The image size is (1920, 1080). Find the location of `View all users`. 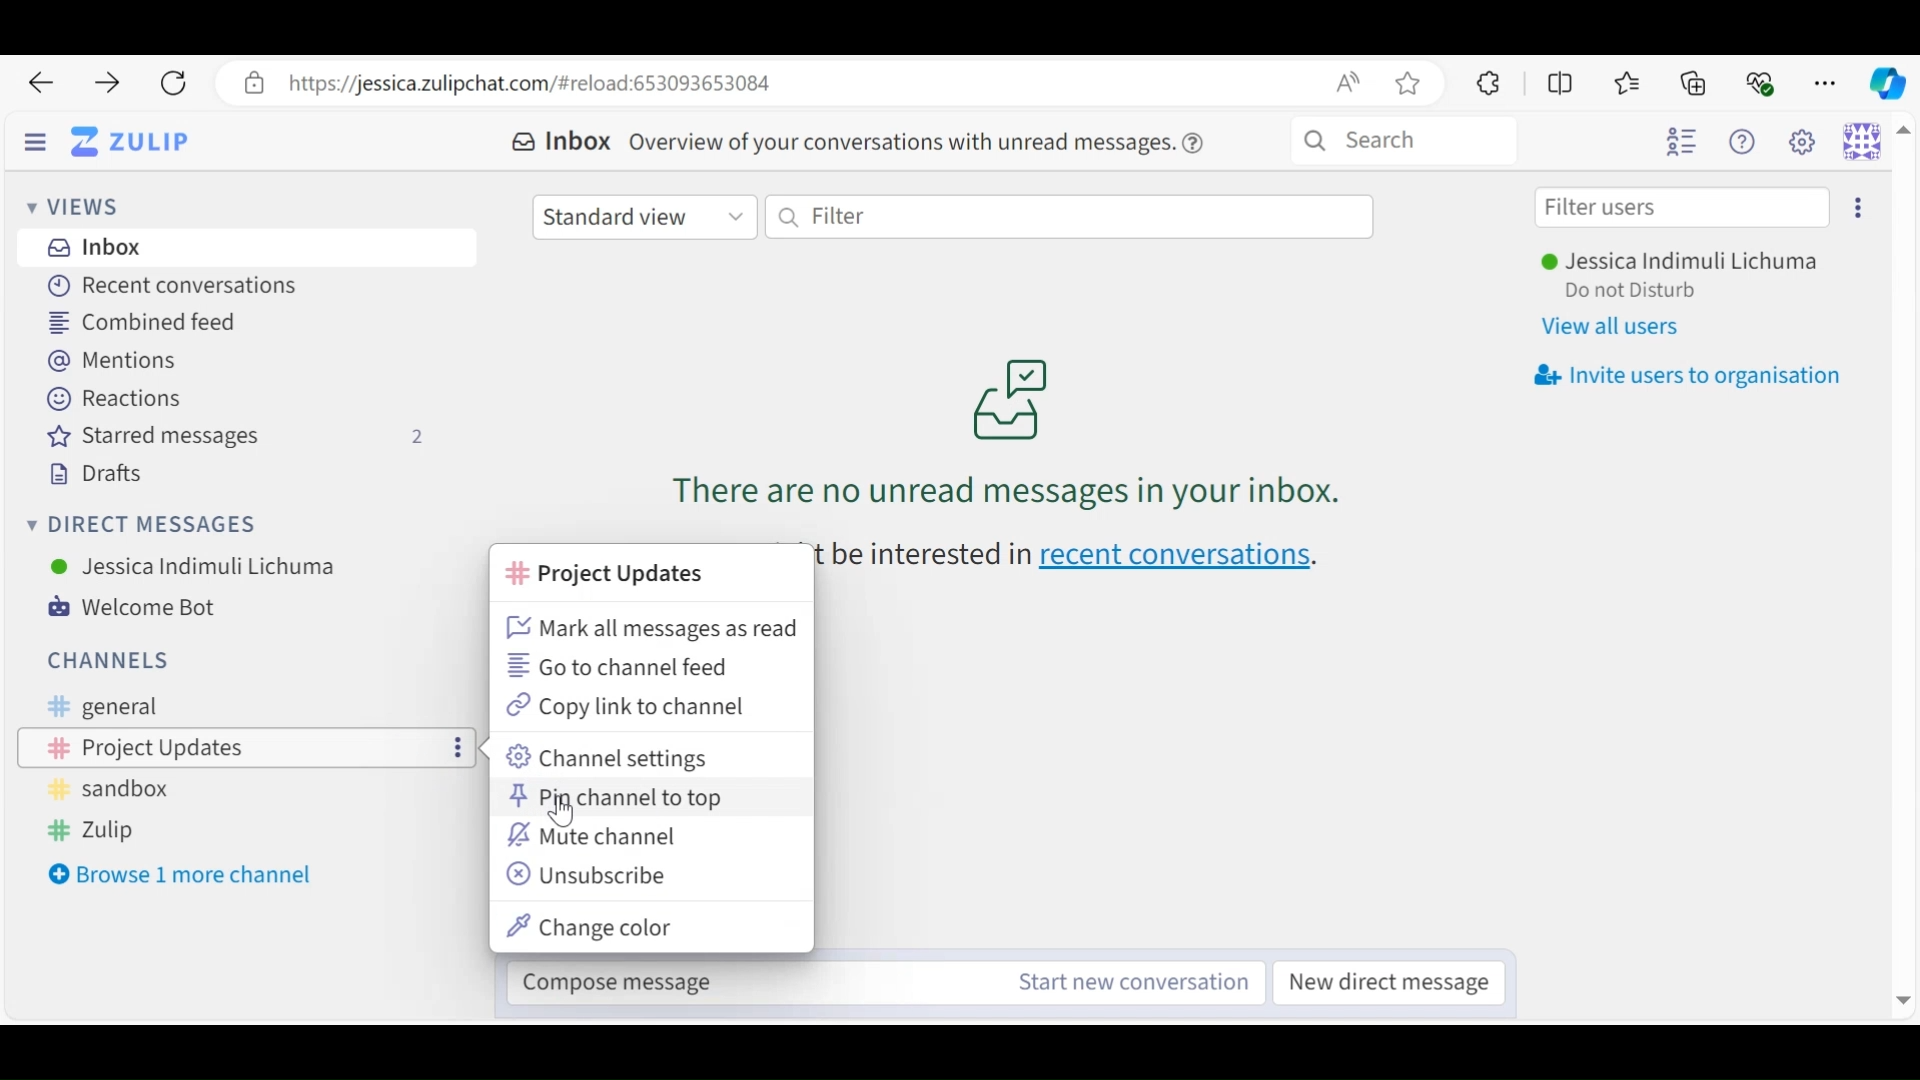

View all users is located at coordinates (1623, 328).